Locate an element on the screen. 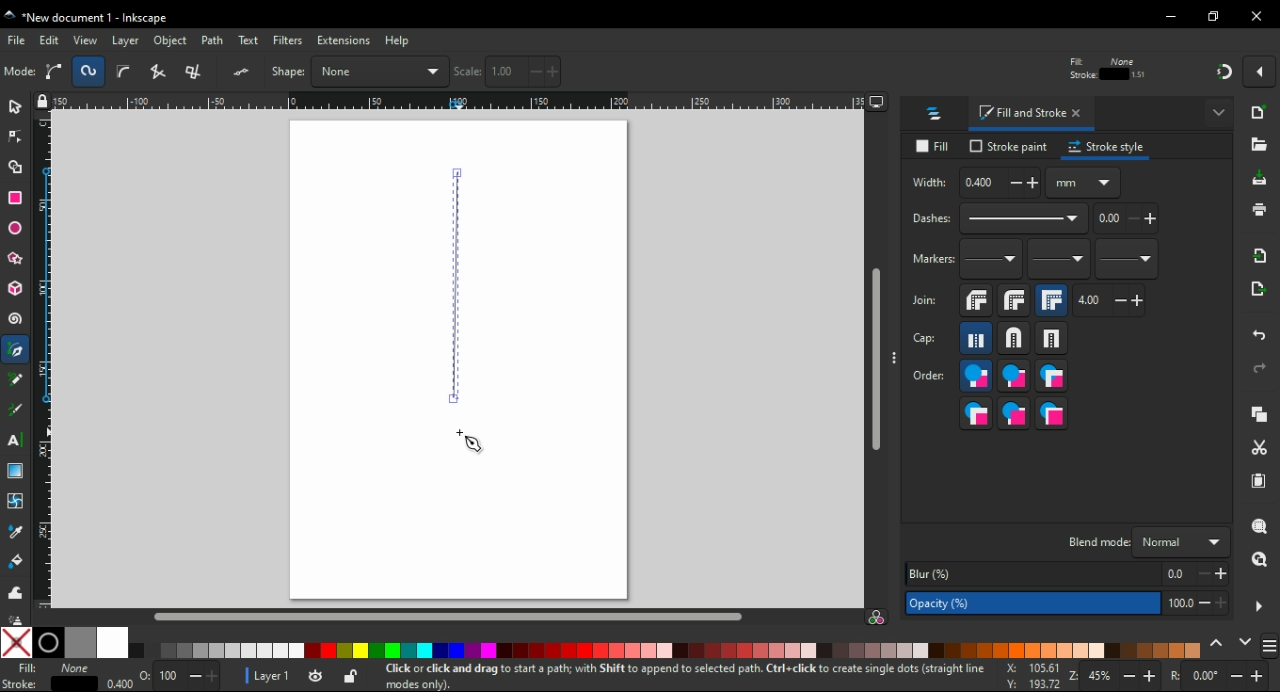 This screenshot has width=1280, height=692. object flip horizontal is located at coordinates (245, 71).